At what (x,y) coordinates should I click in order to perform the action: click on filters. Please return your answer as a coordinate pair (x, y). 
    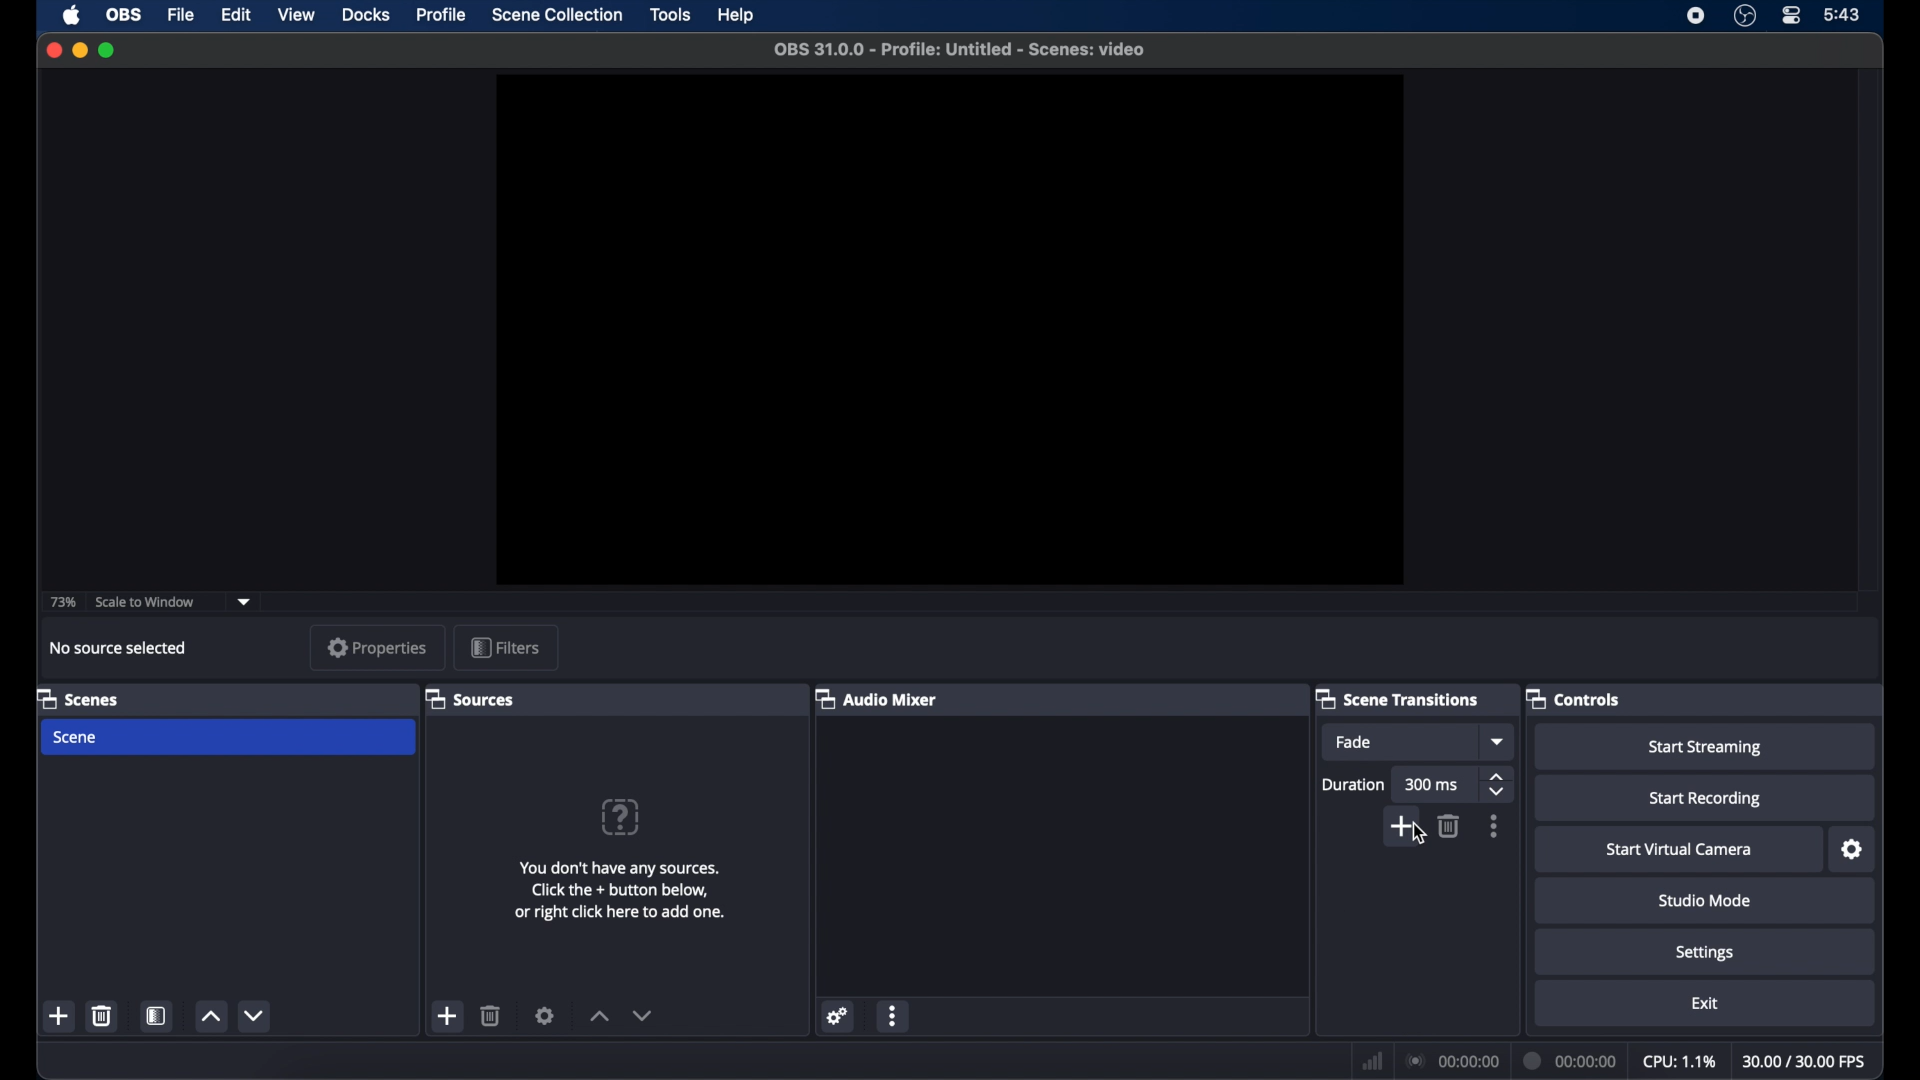
    Looking at the image, I should click on (506, 647).